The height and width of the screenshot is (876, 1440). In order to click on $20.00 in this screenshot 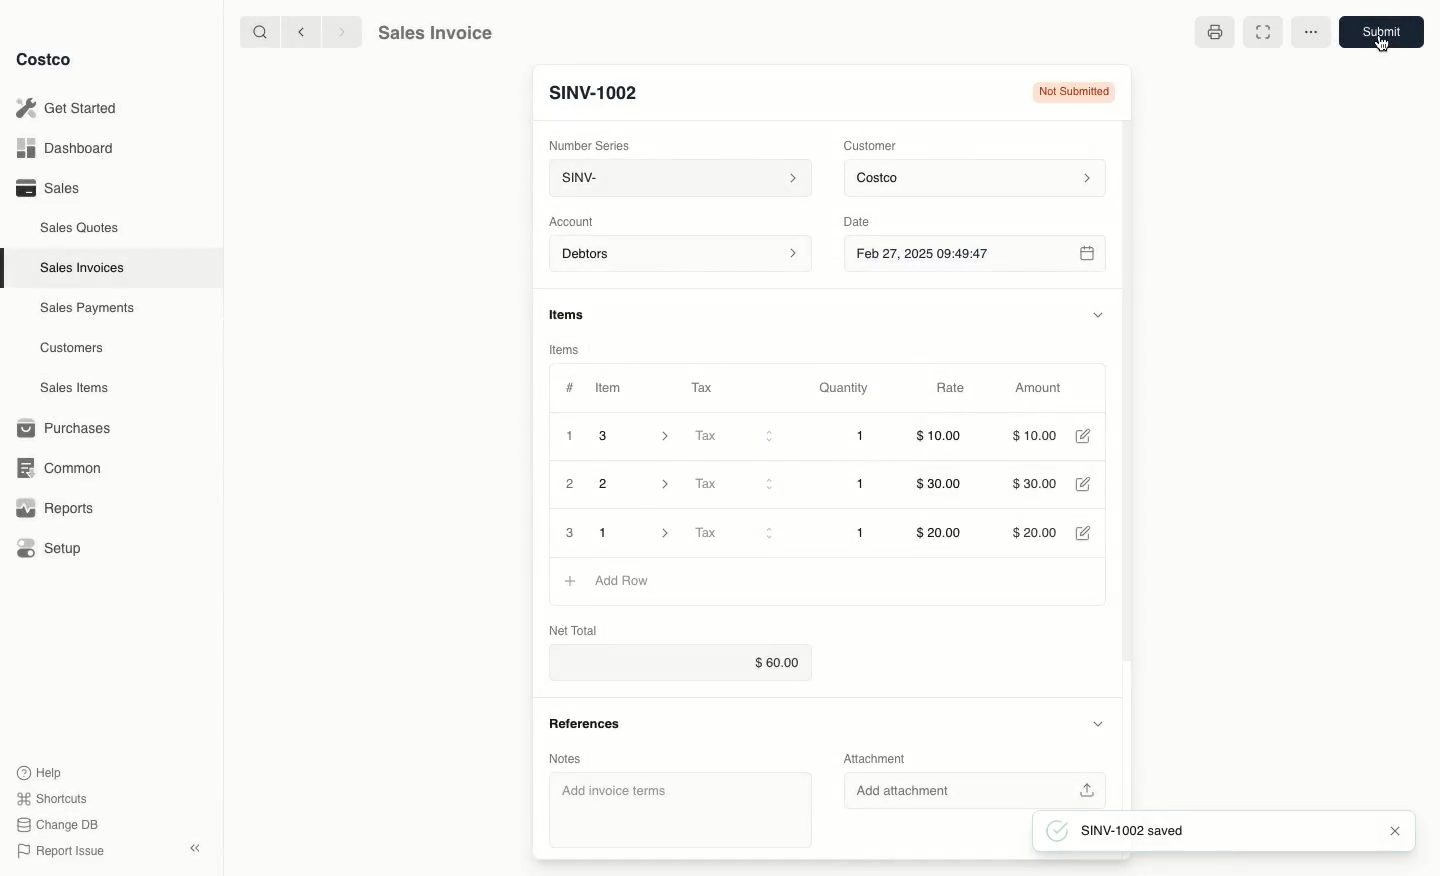, I will do `click(1038, 531)`.